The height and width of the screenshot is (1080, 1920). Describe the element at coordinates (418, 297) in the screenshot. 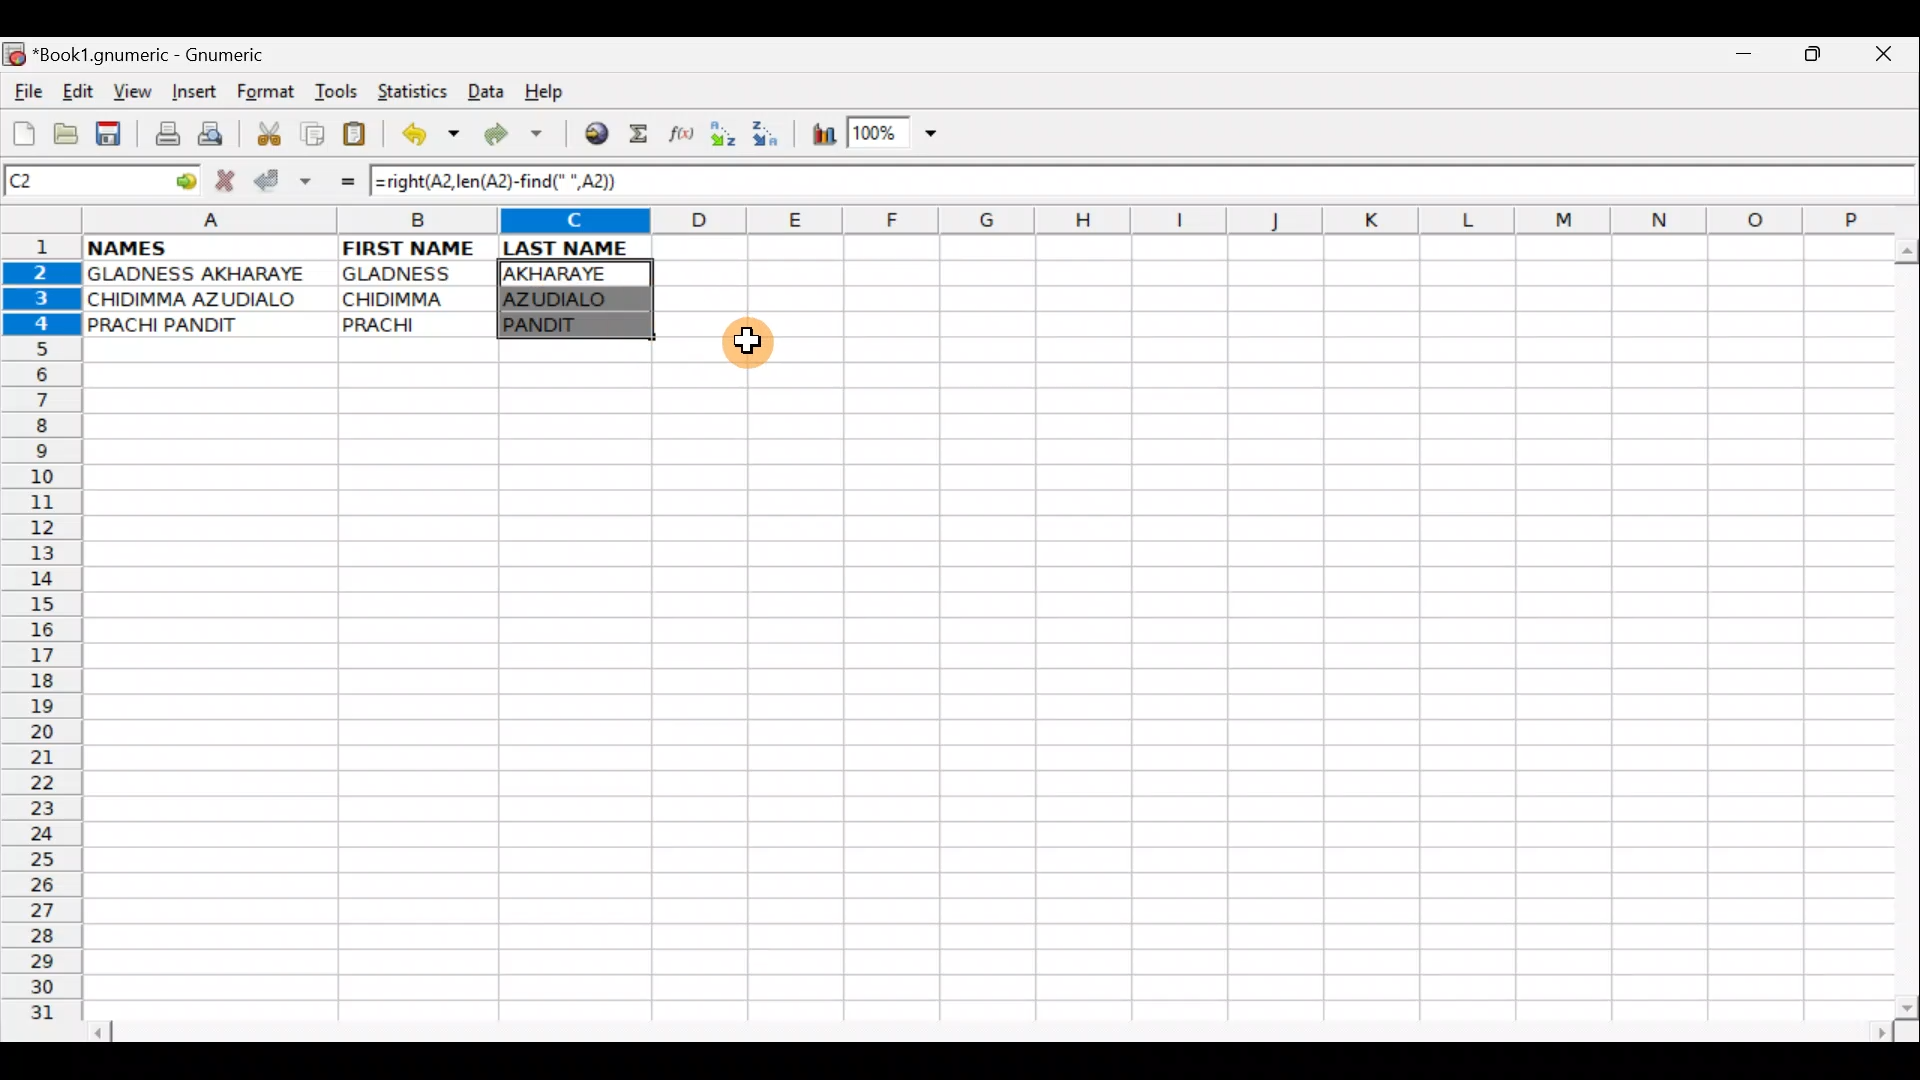

I see `CHIDIMMA` at that location.